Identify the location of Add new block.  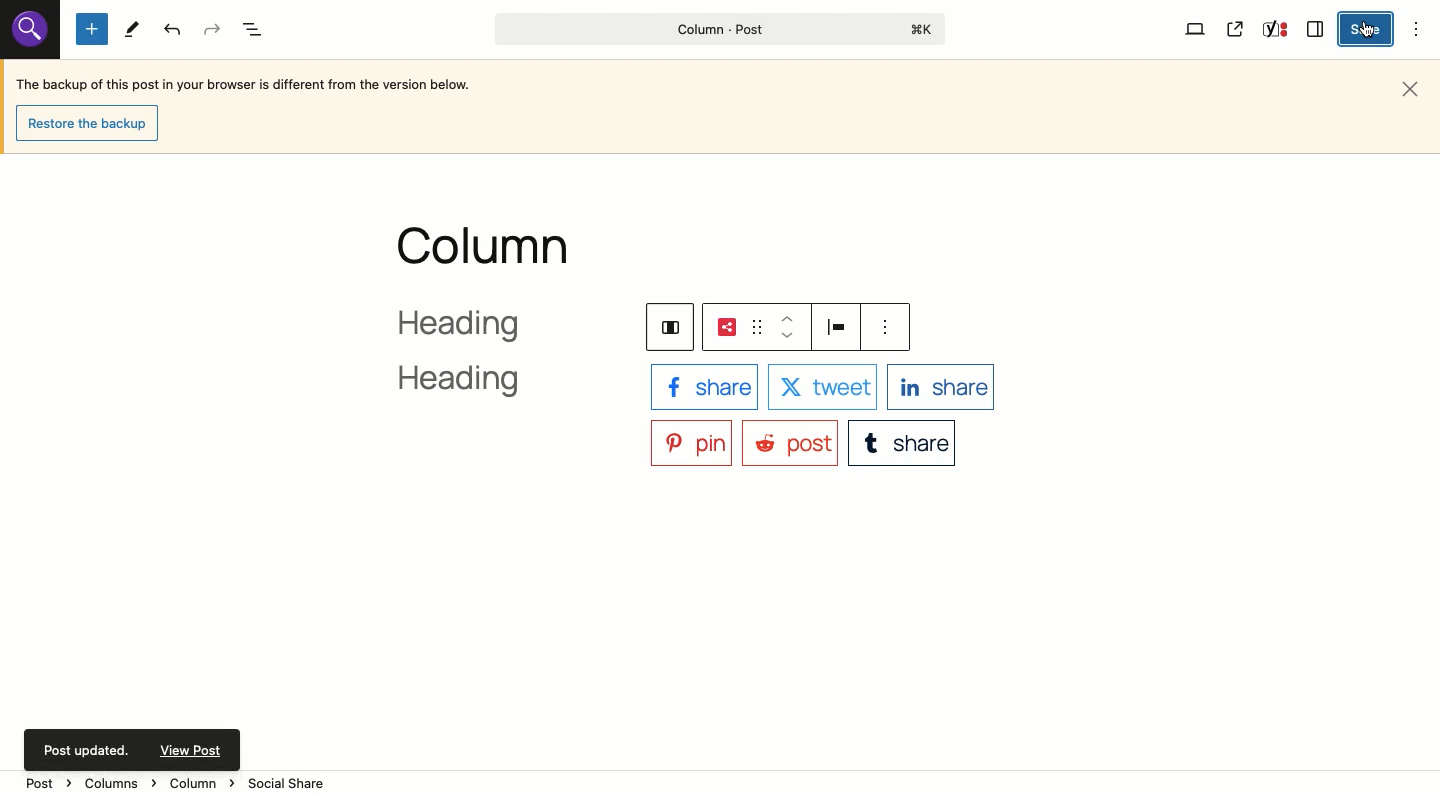
(92, 30).